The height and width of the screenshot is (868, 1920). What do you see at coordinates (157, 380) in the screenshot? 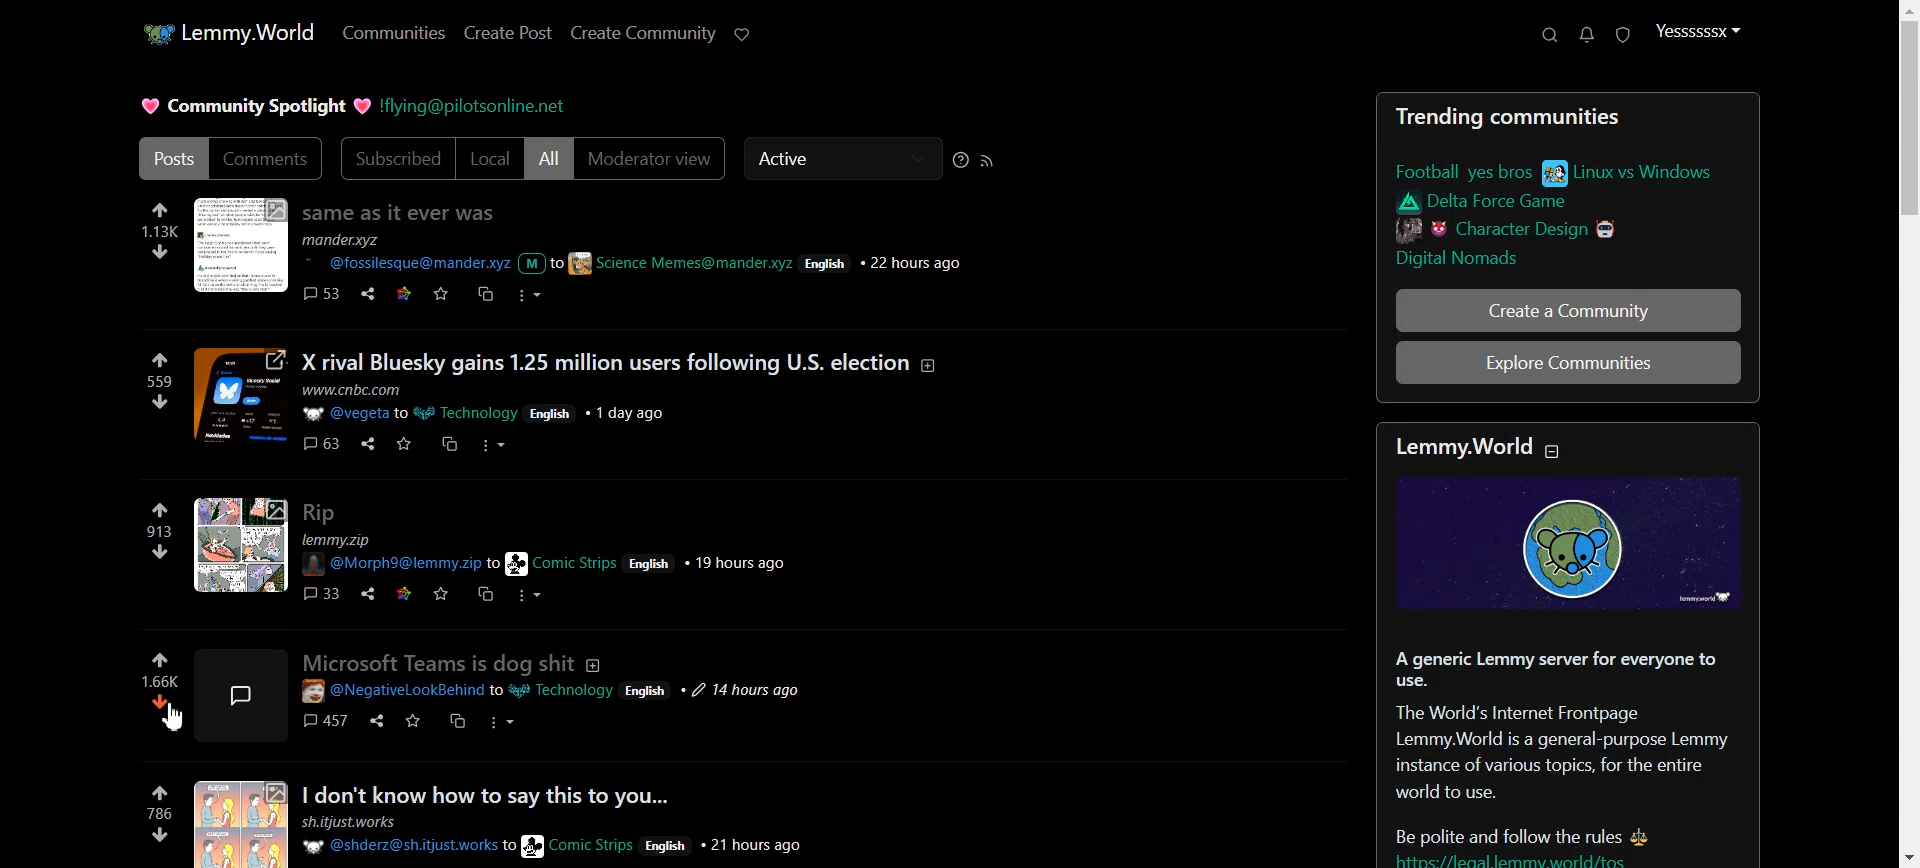
I see `559` at bounding box center [157, 380].